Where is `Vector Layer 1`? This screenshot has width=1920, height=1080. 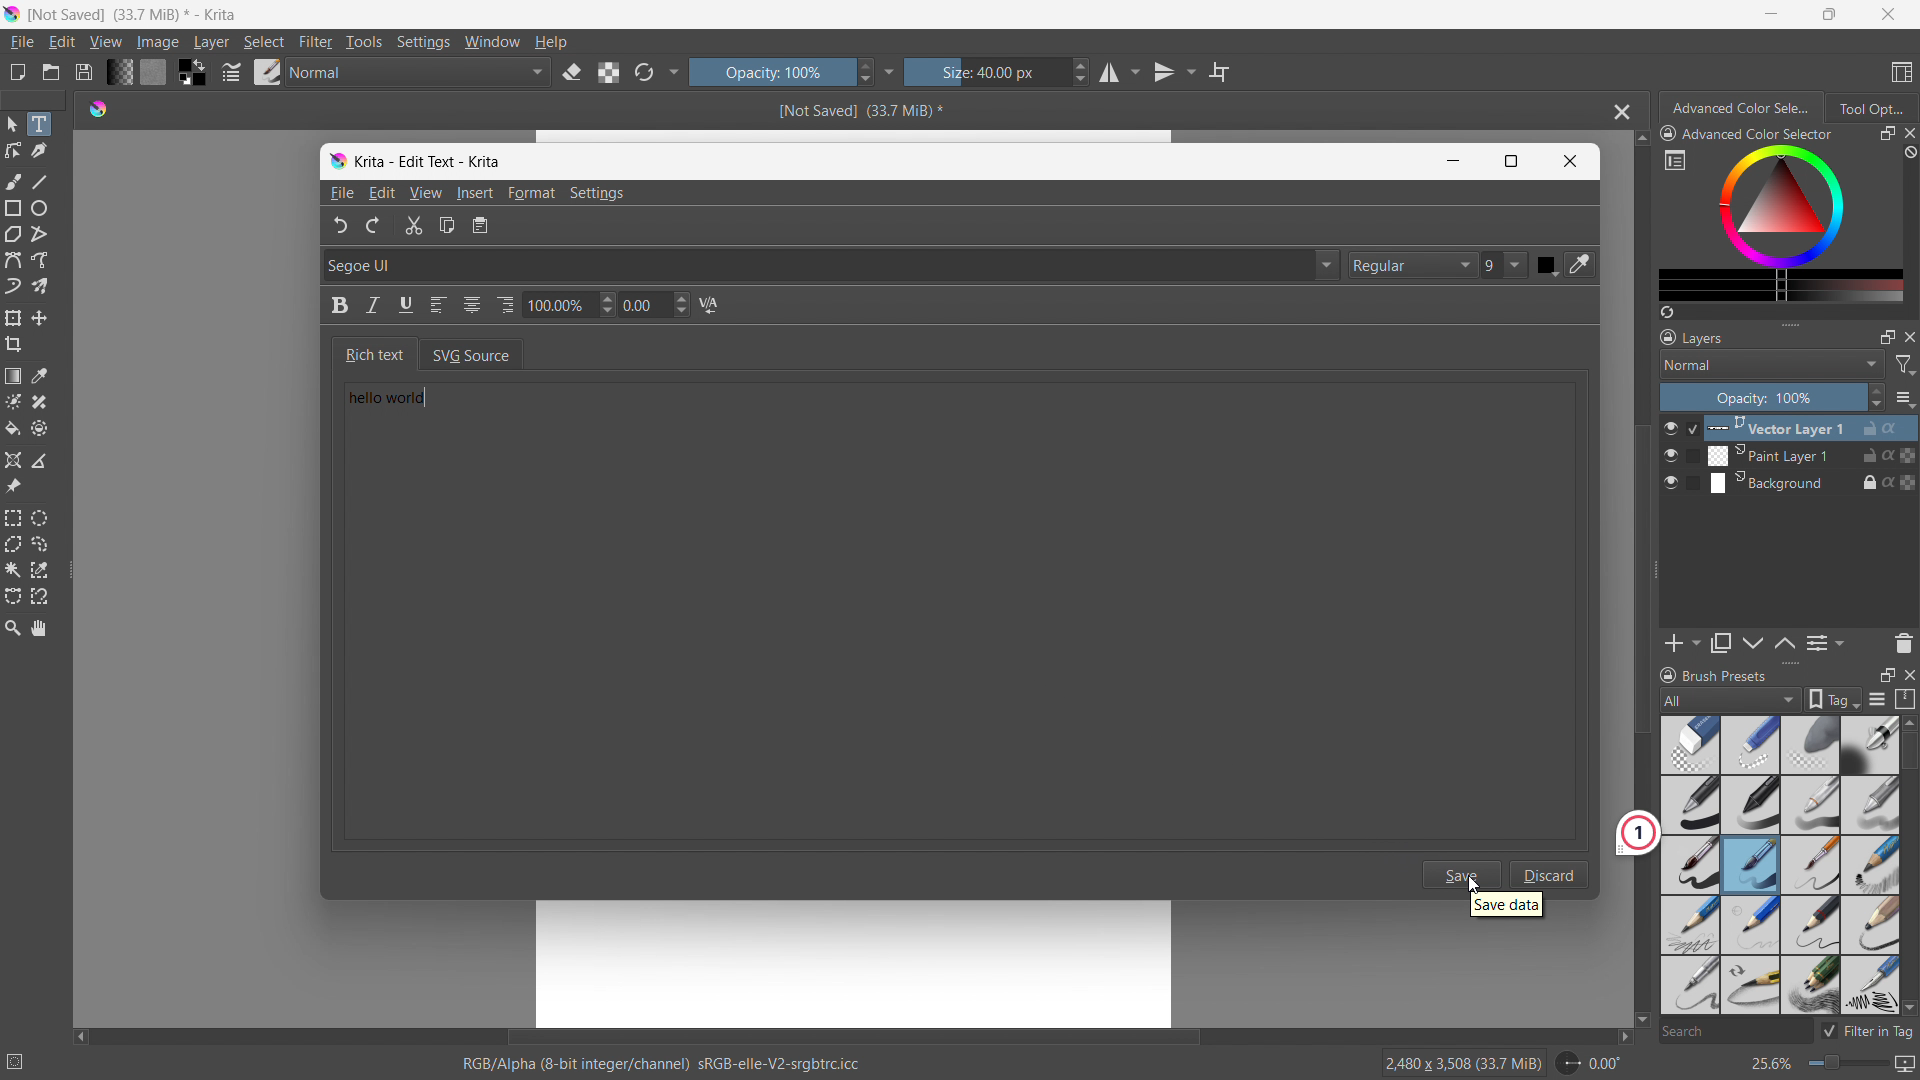 Vector Layer 1 is located at coordinates (1801, 427).